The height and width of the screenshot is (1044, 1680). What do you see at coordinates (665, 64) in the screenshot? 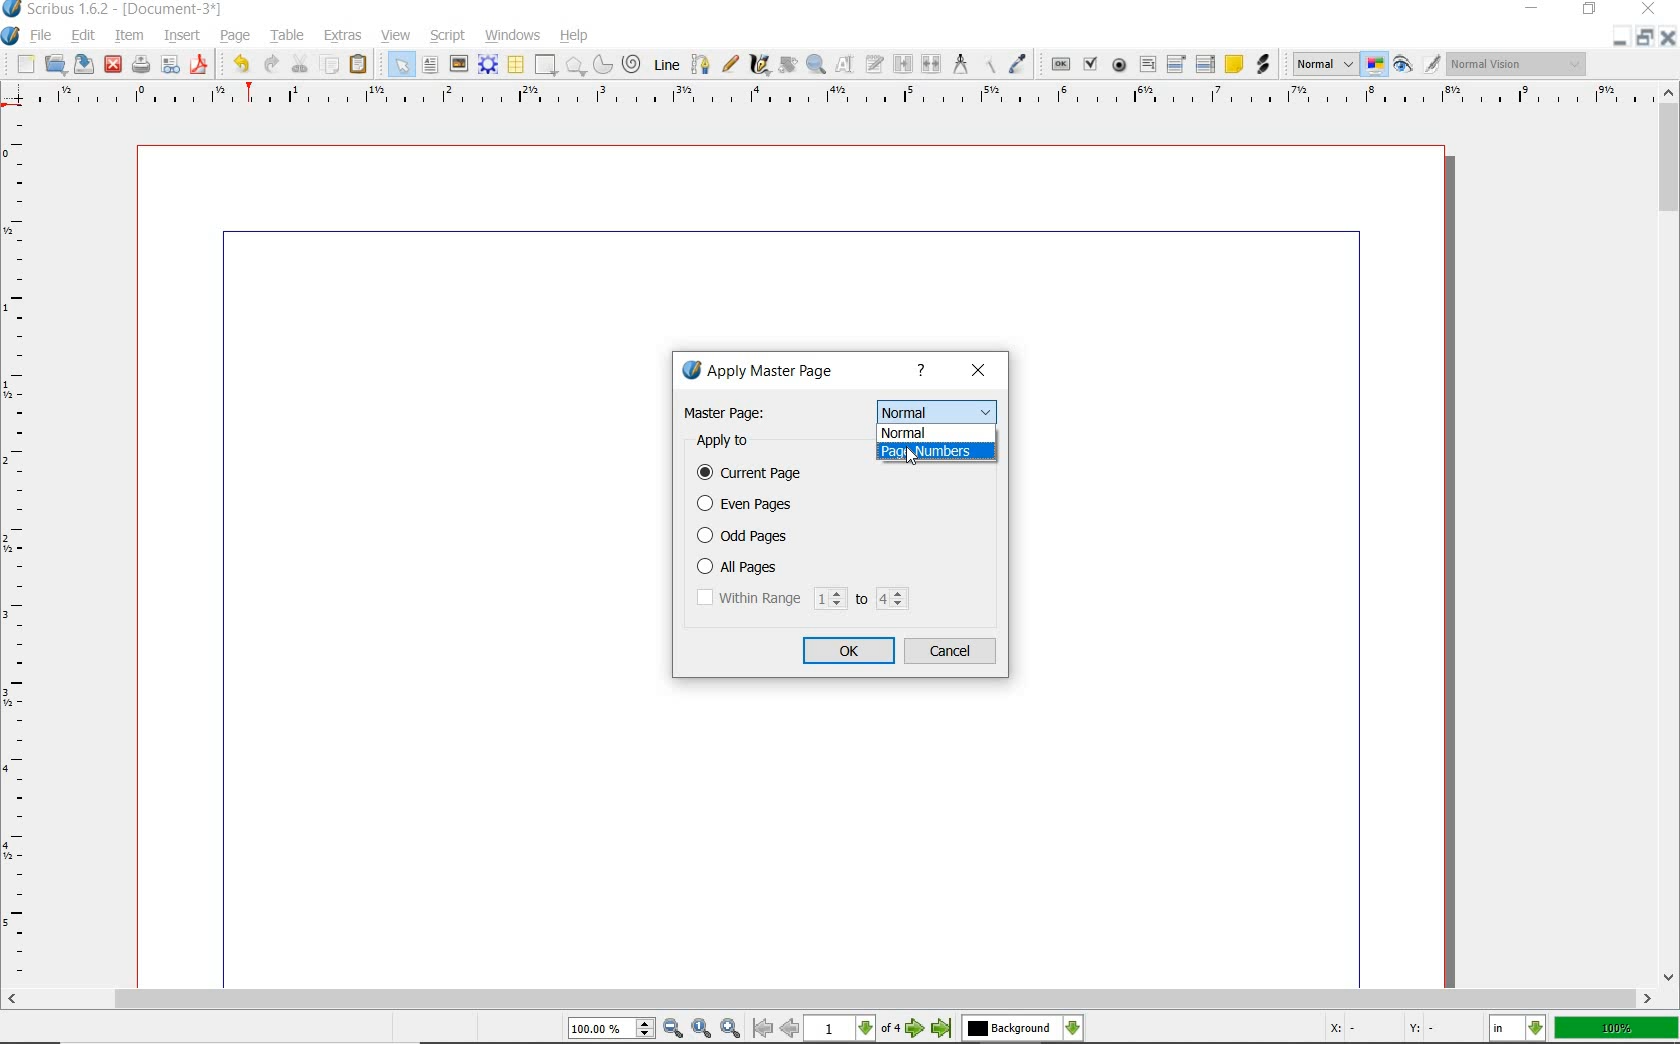
I see `line` at bounding box center [665, 64].